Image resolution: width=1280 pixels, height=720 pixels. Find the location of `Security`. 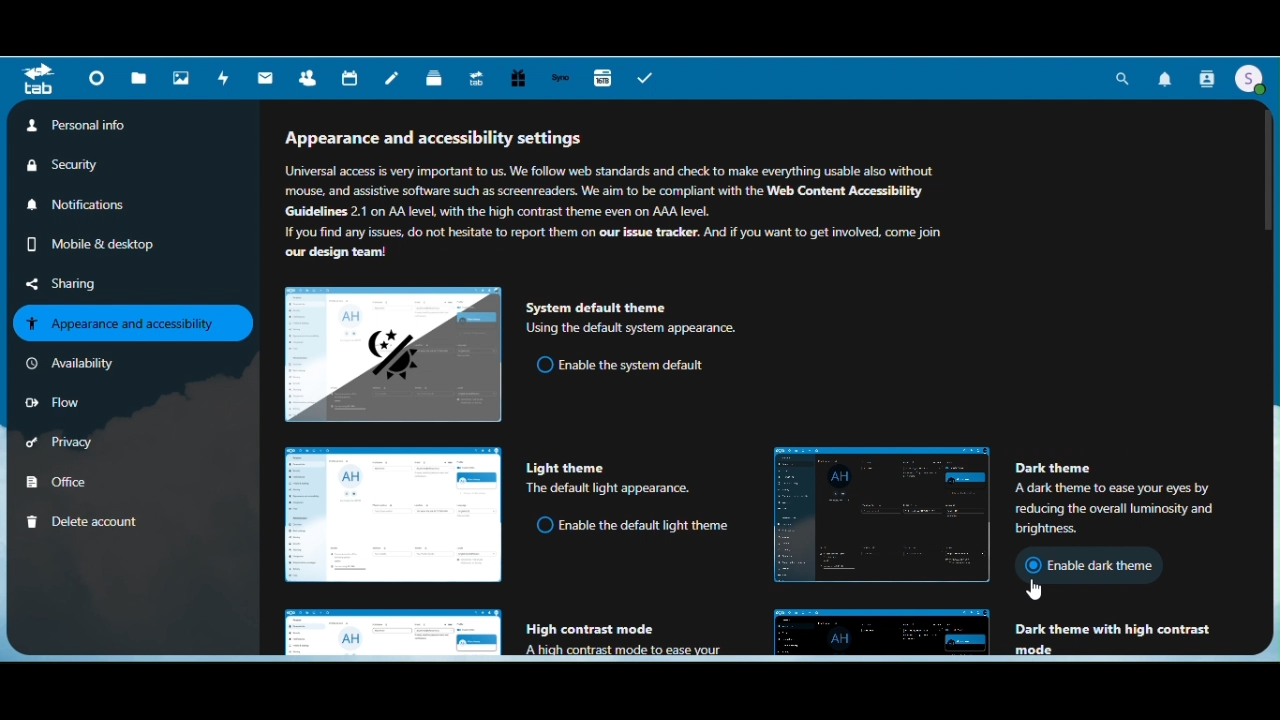

Security is located at coordinates (79, 165).